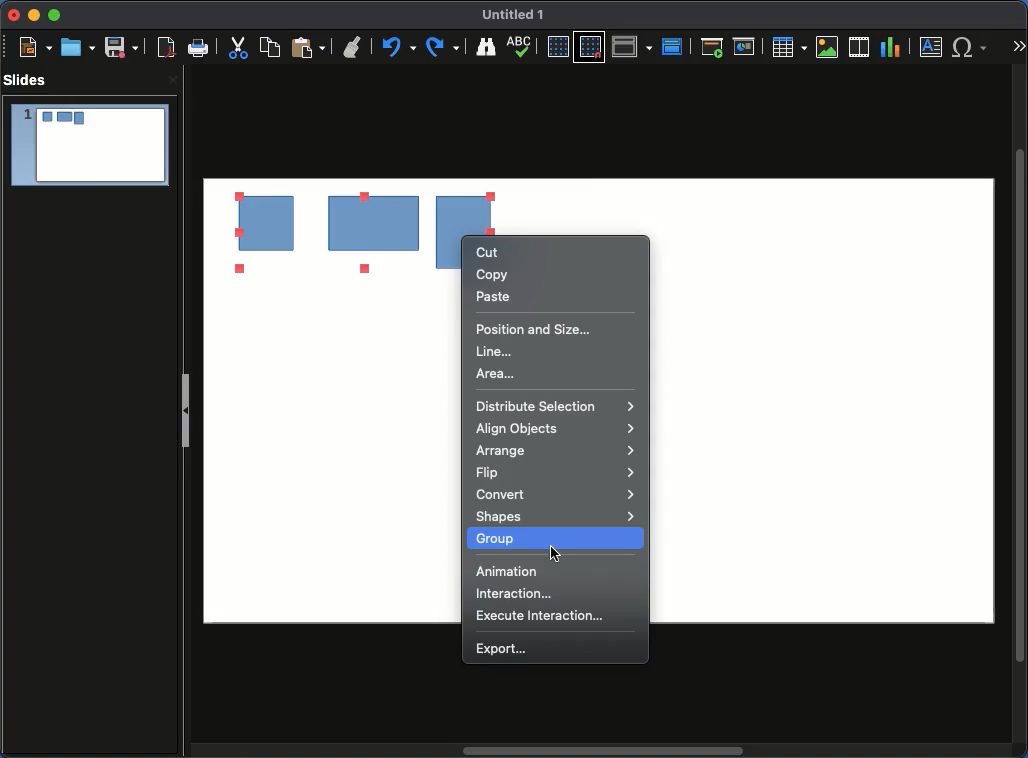 The image size is (1028, 758). Describe the element at coordinates (556, 406) in the screenshot. I see `Distribute selection` at that location.